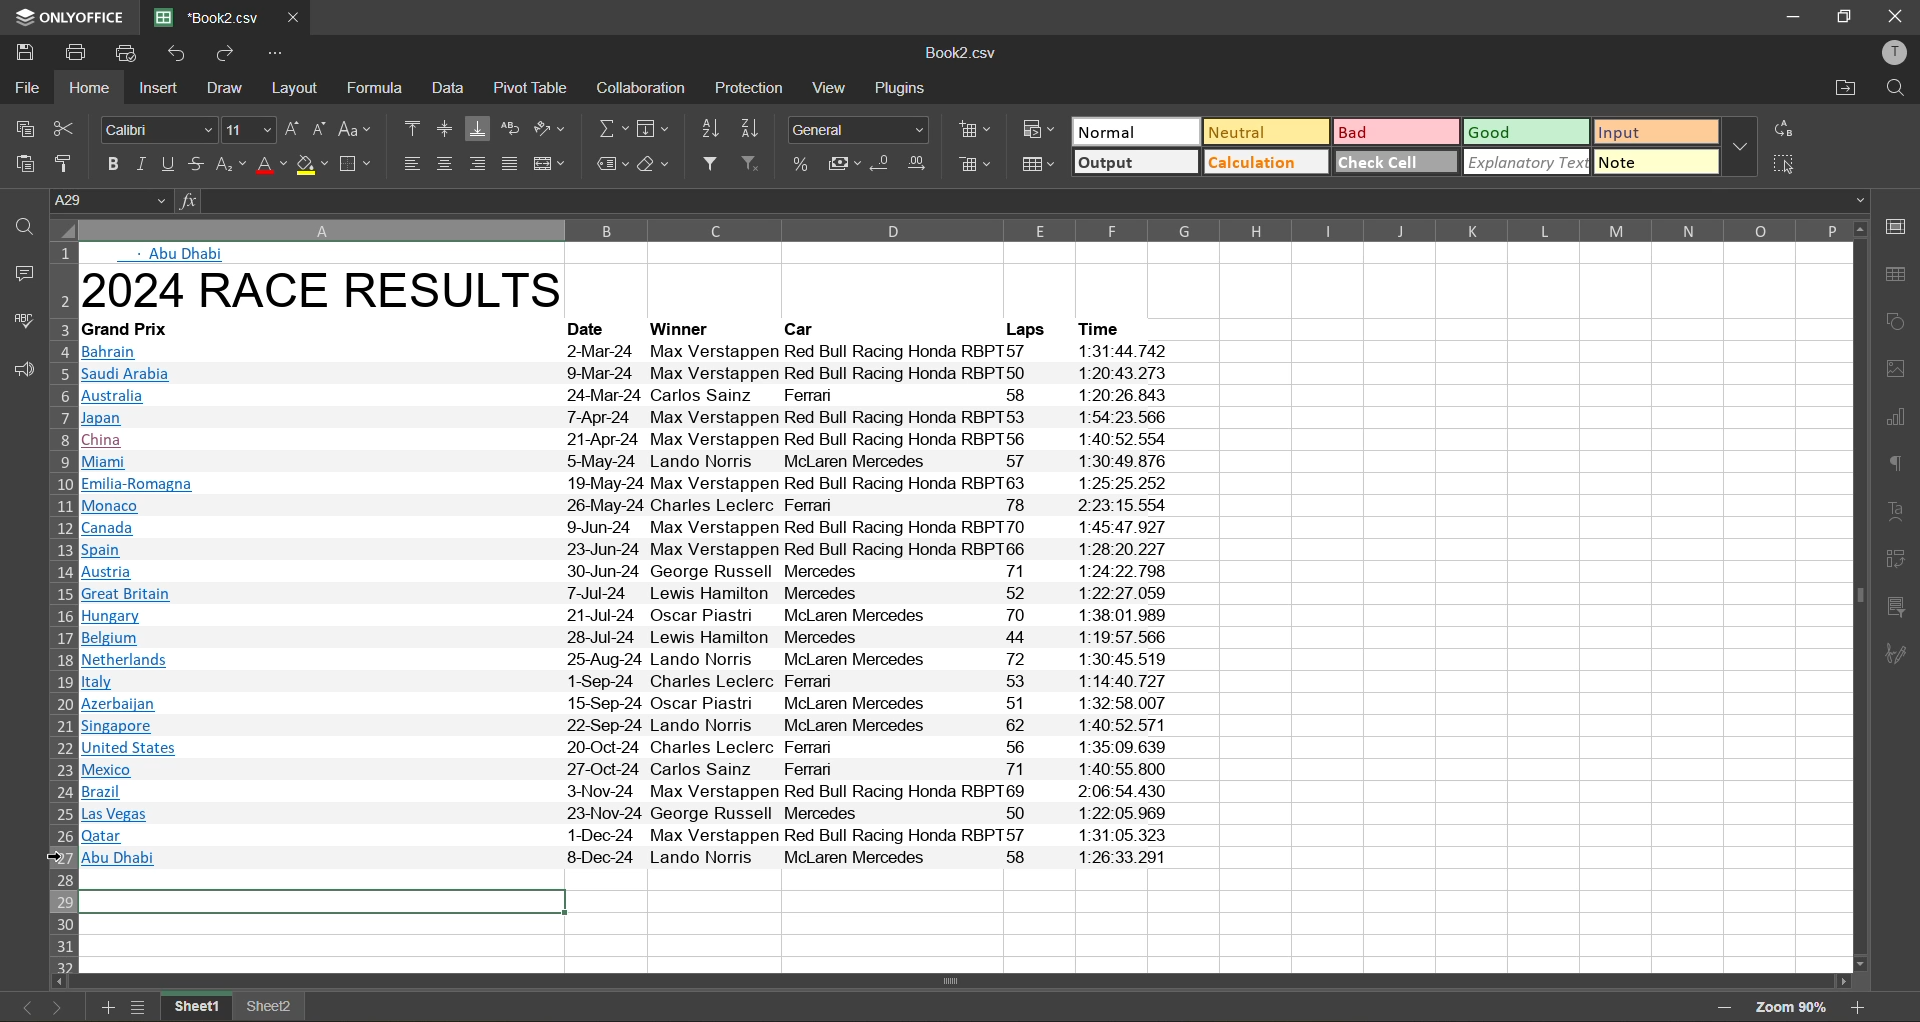  Describe the element at coordinates (334, 292) in the screenshot. I see `heading` at that location.